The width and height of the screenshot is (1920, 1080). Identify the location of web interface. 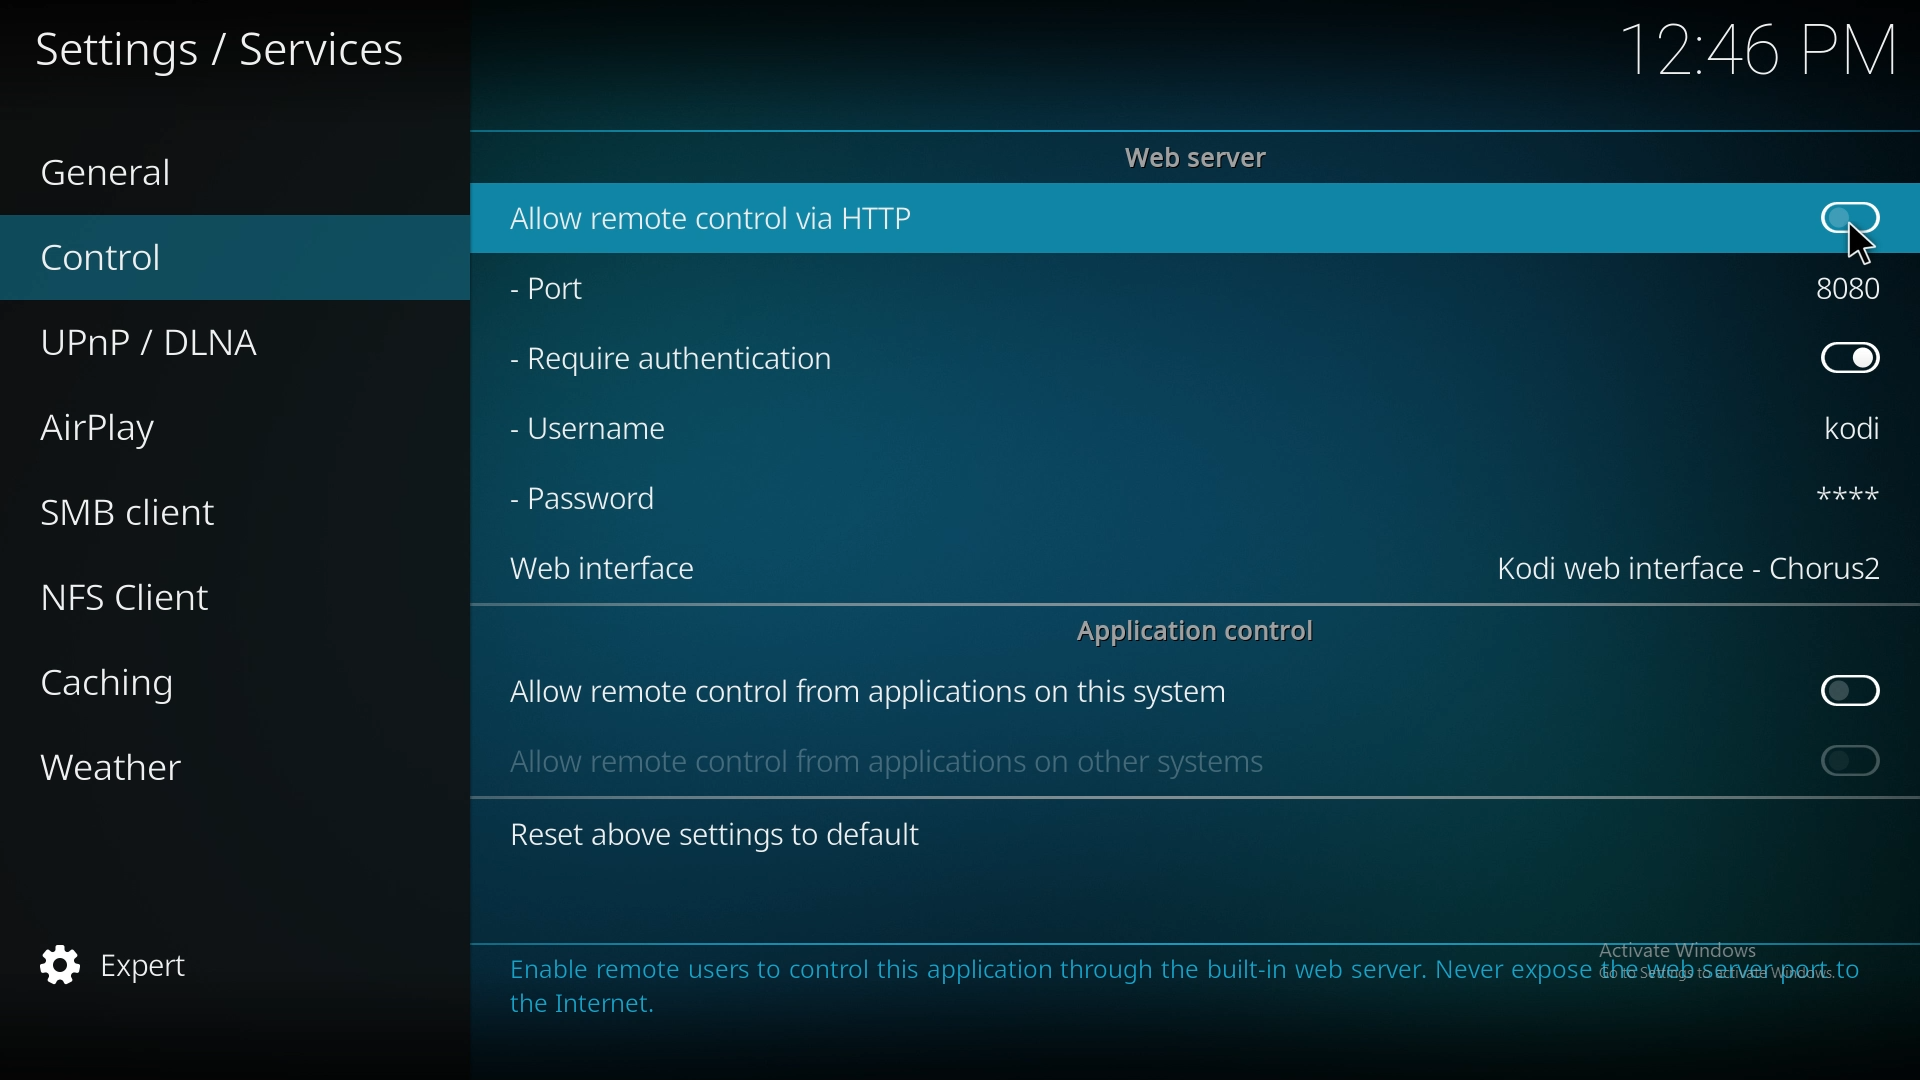
(602, 566).